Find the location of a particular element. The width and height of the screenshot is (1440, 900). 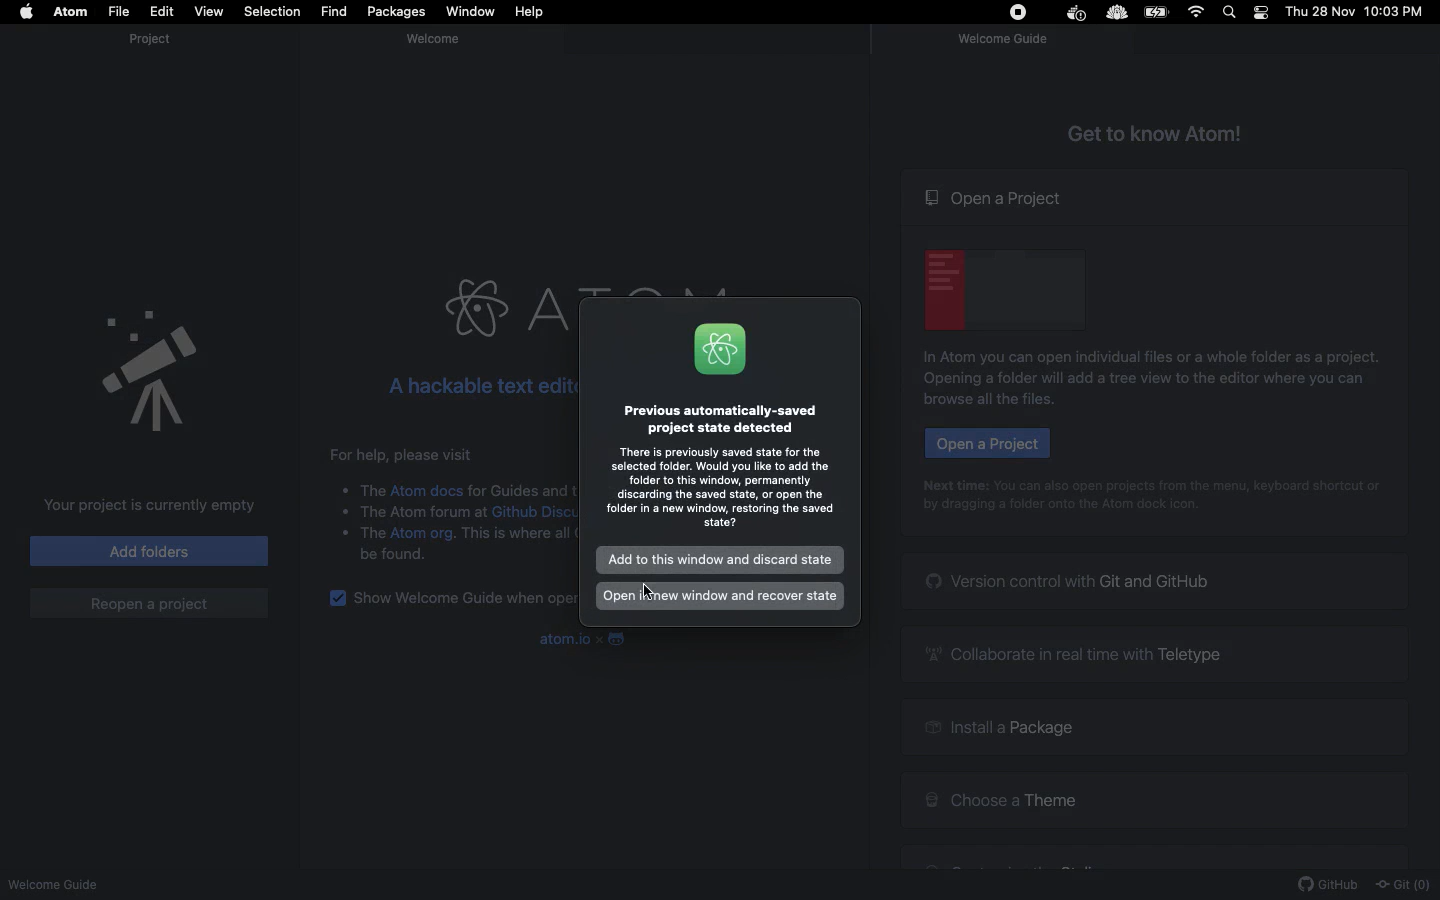

Packages is located at coordinates (396, 14).